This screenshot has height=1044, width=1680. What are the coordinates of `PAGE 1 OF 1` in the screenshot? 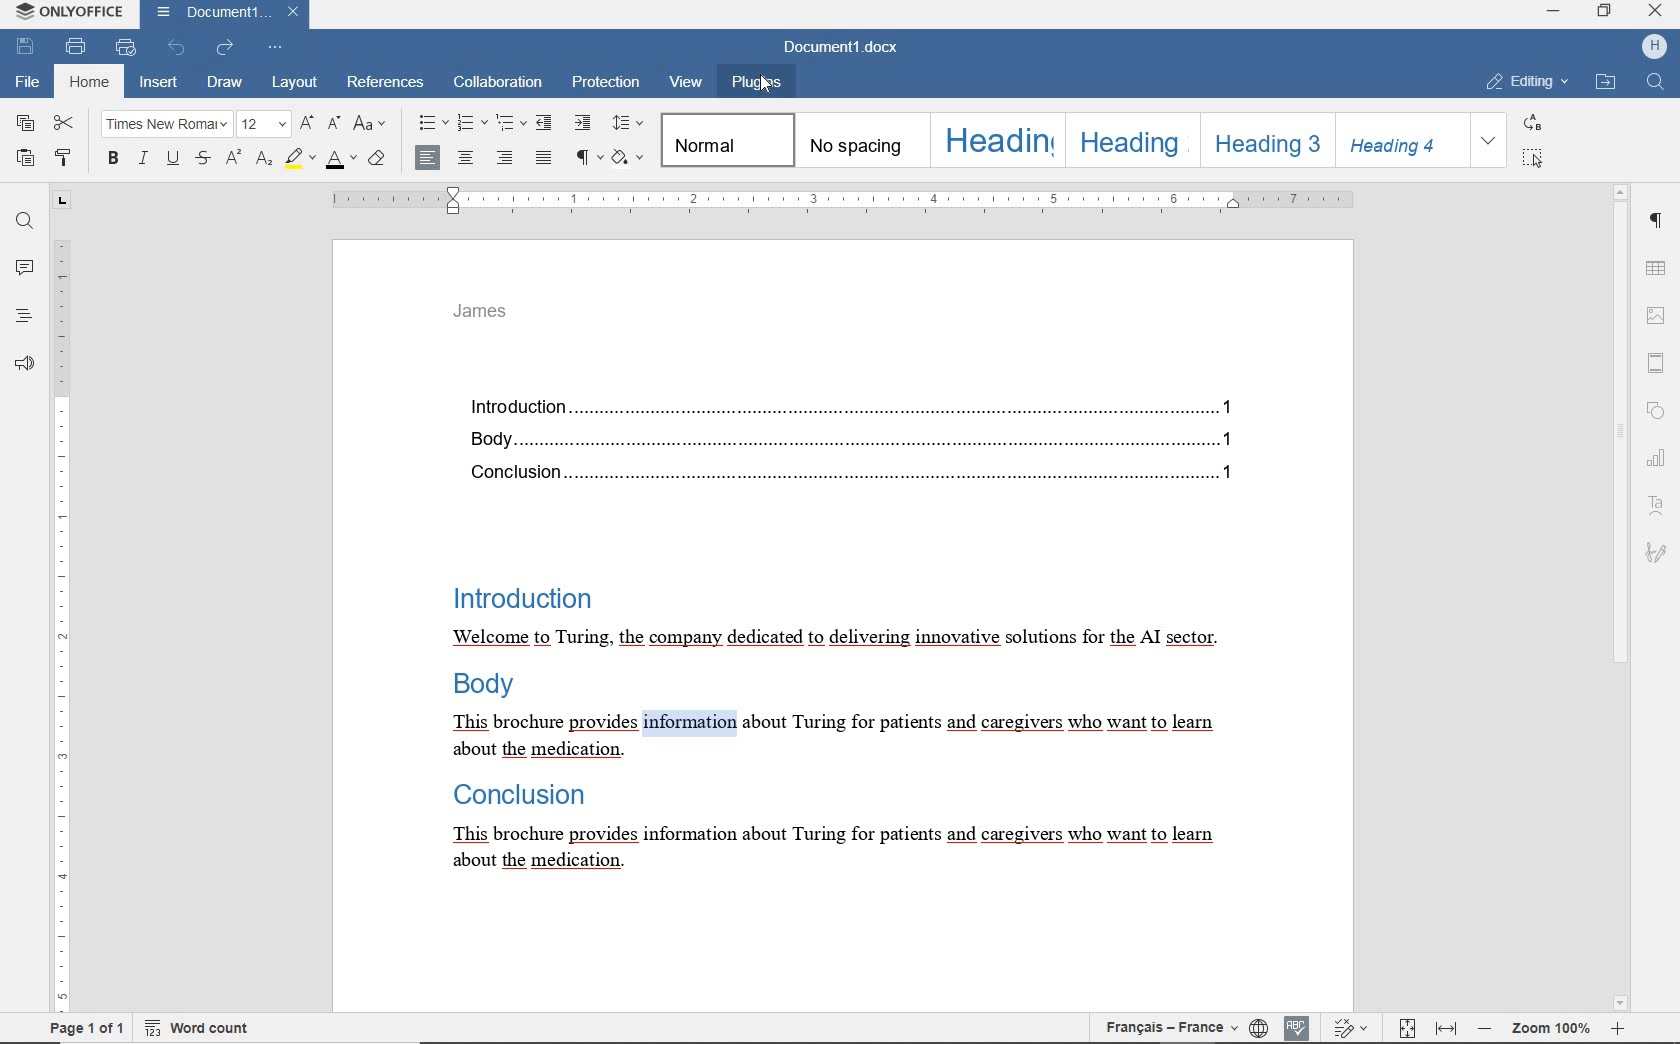 It's located at (89, 1030).